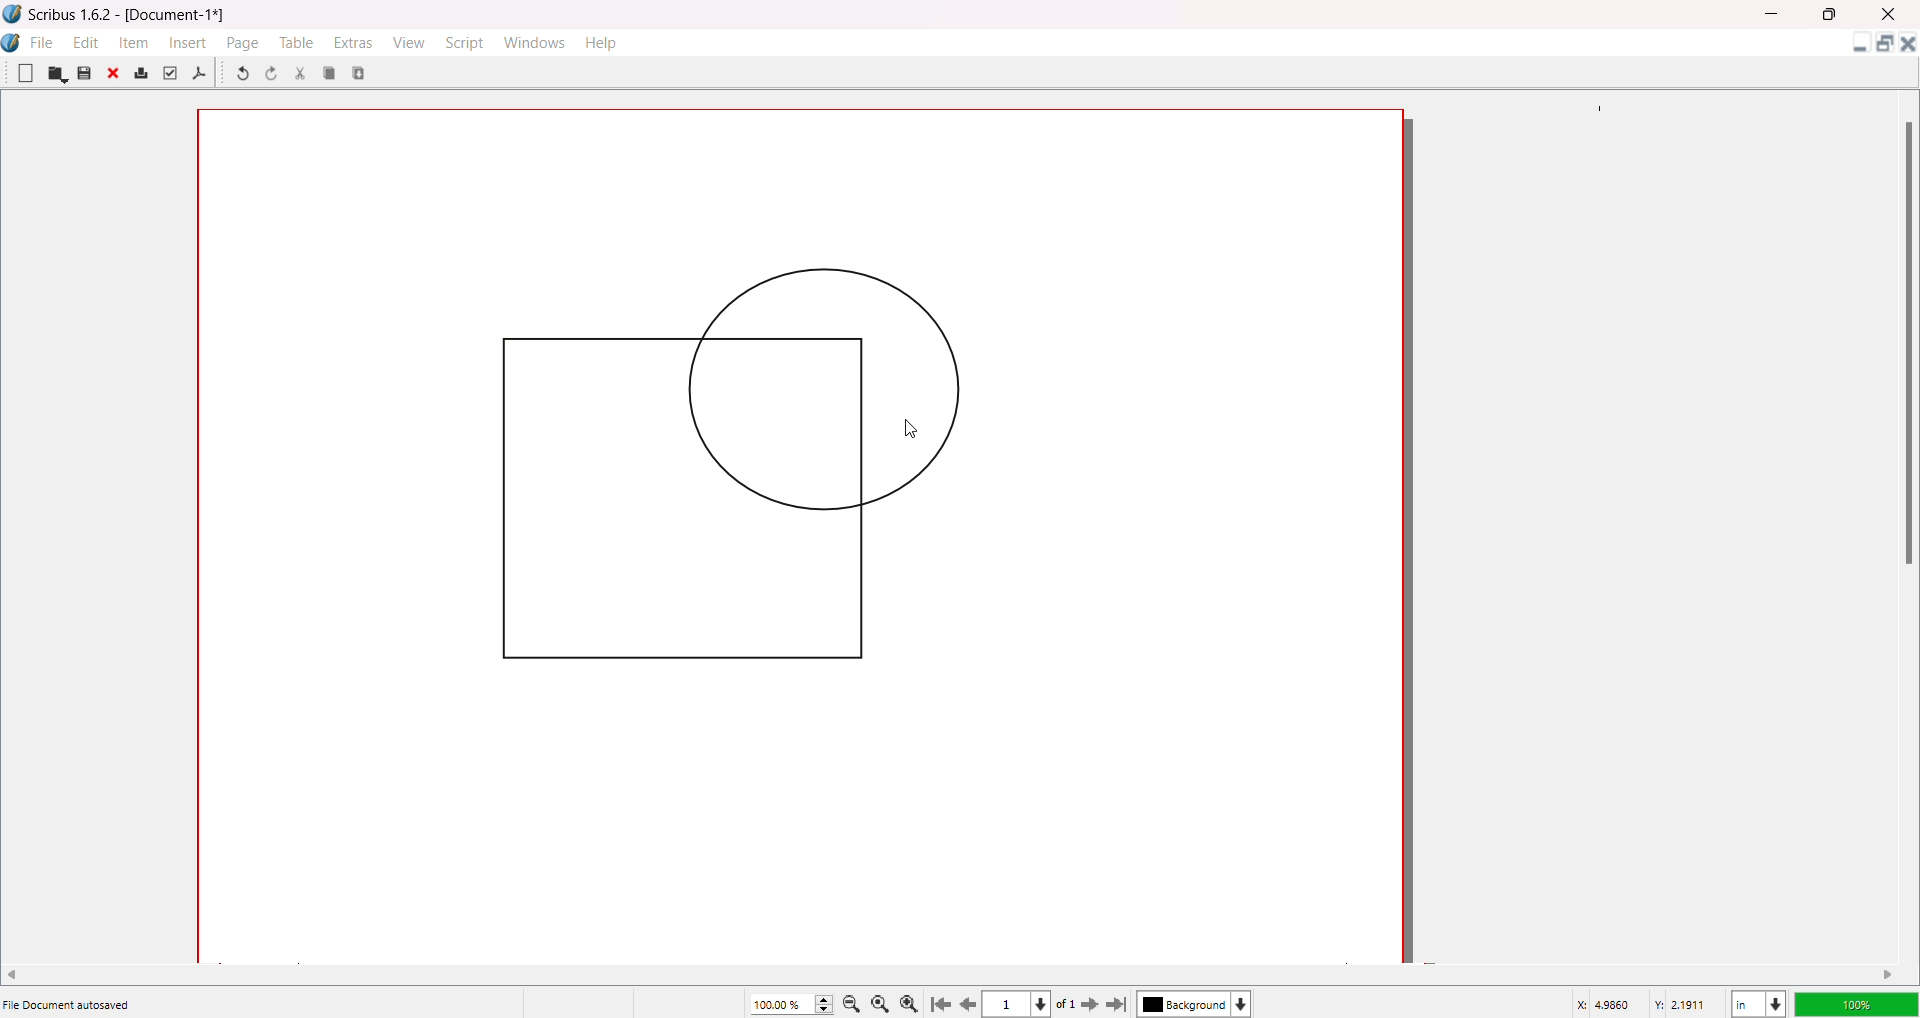  What do you see at coordinates (913, 1002) in the screenshot?
I see `Zoom in` at bounding box center [913, 1002].